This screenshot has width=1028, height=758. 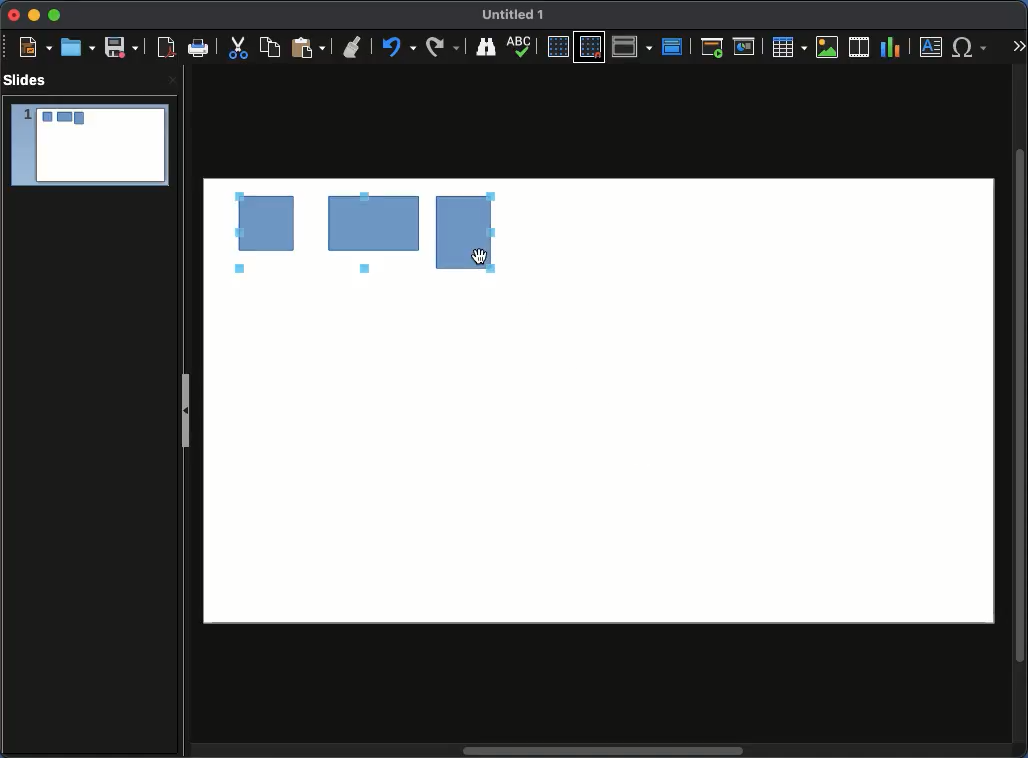 What do you see at coordinates (121, 48) in the screenshot?
I see `Save` at bounding box center [121, 48].